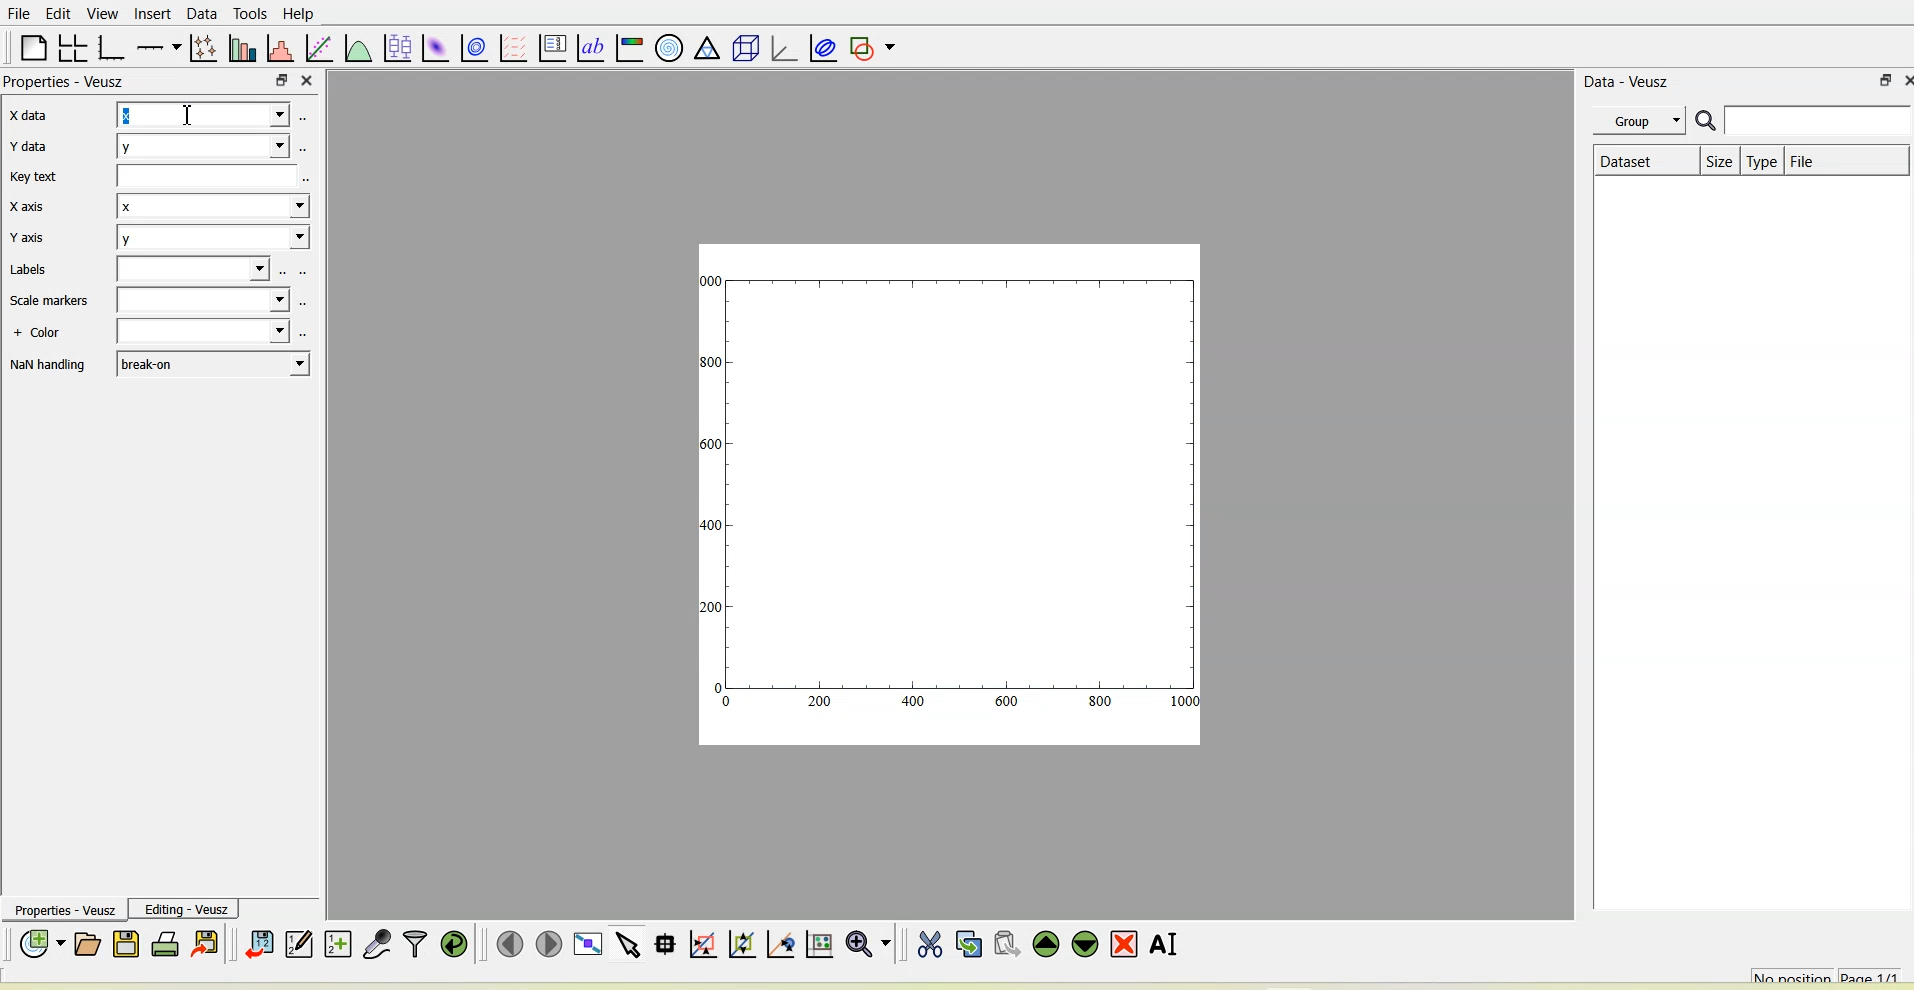 The image size is (1914, 990). What do you see at coordinates (629, 944) in the screenshot?
I see `Select items from the graph or scroll` at bounding box center [629, 944].